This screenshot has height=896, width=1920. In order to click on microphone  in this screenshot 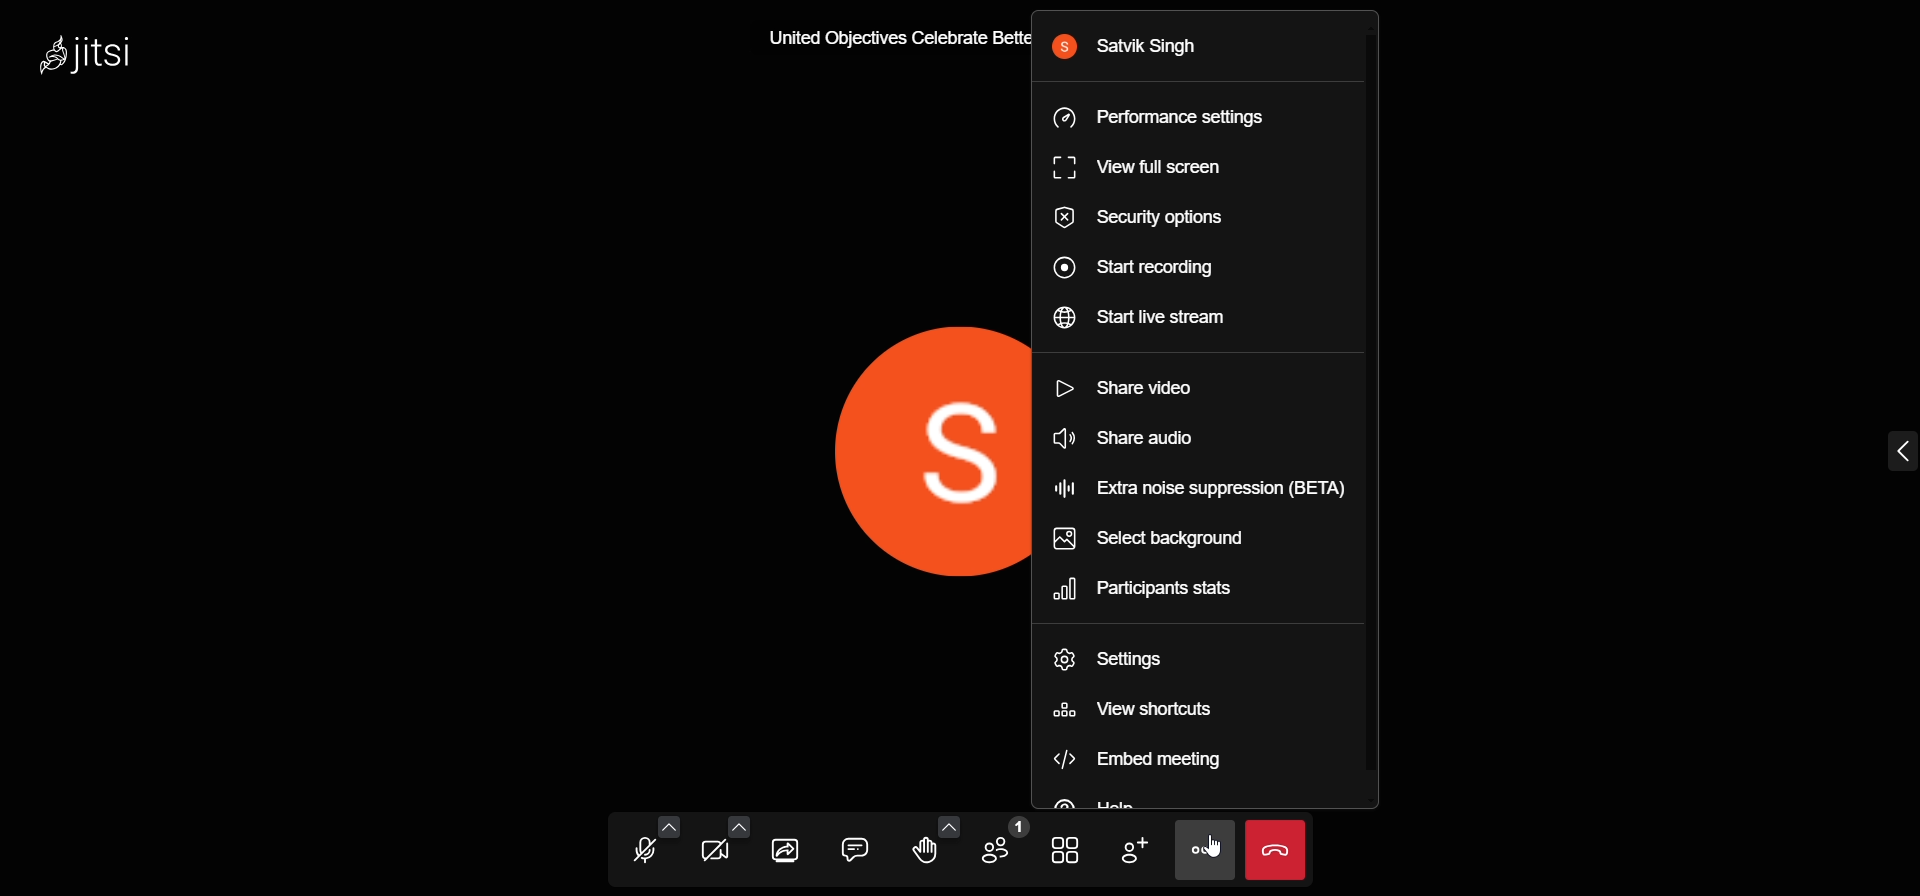, I will do `click(646, 854)`.